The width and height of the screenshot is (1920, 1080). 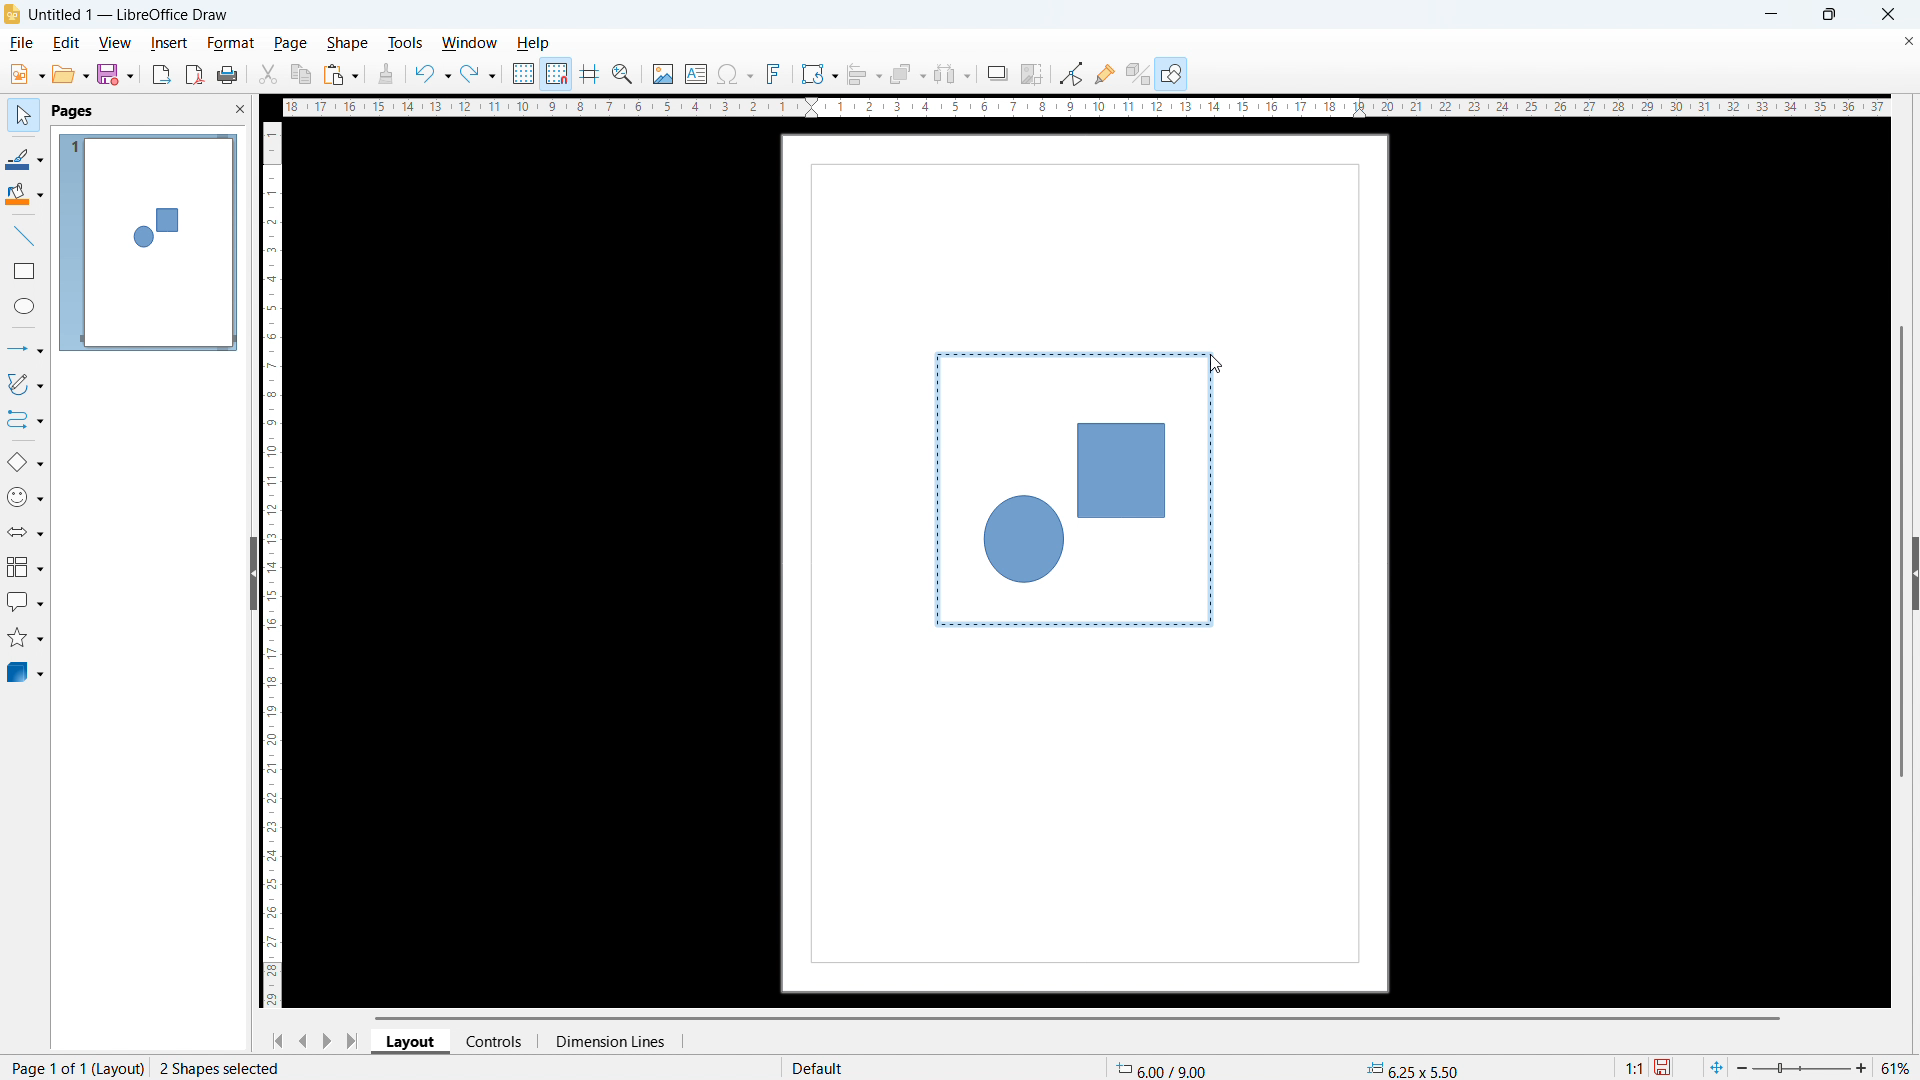 What do you see at coordinates (1908, 40) in the screenshot?
I see `close document` at bounding box center [1908, 40].